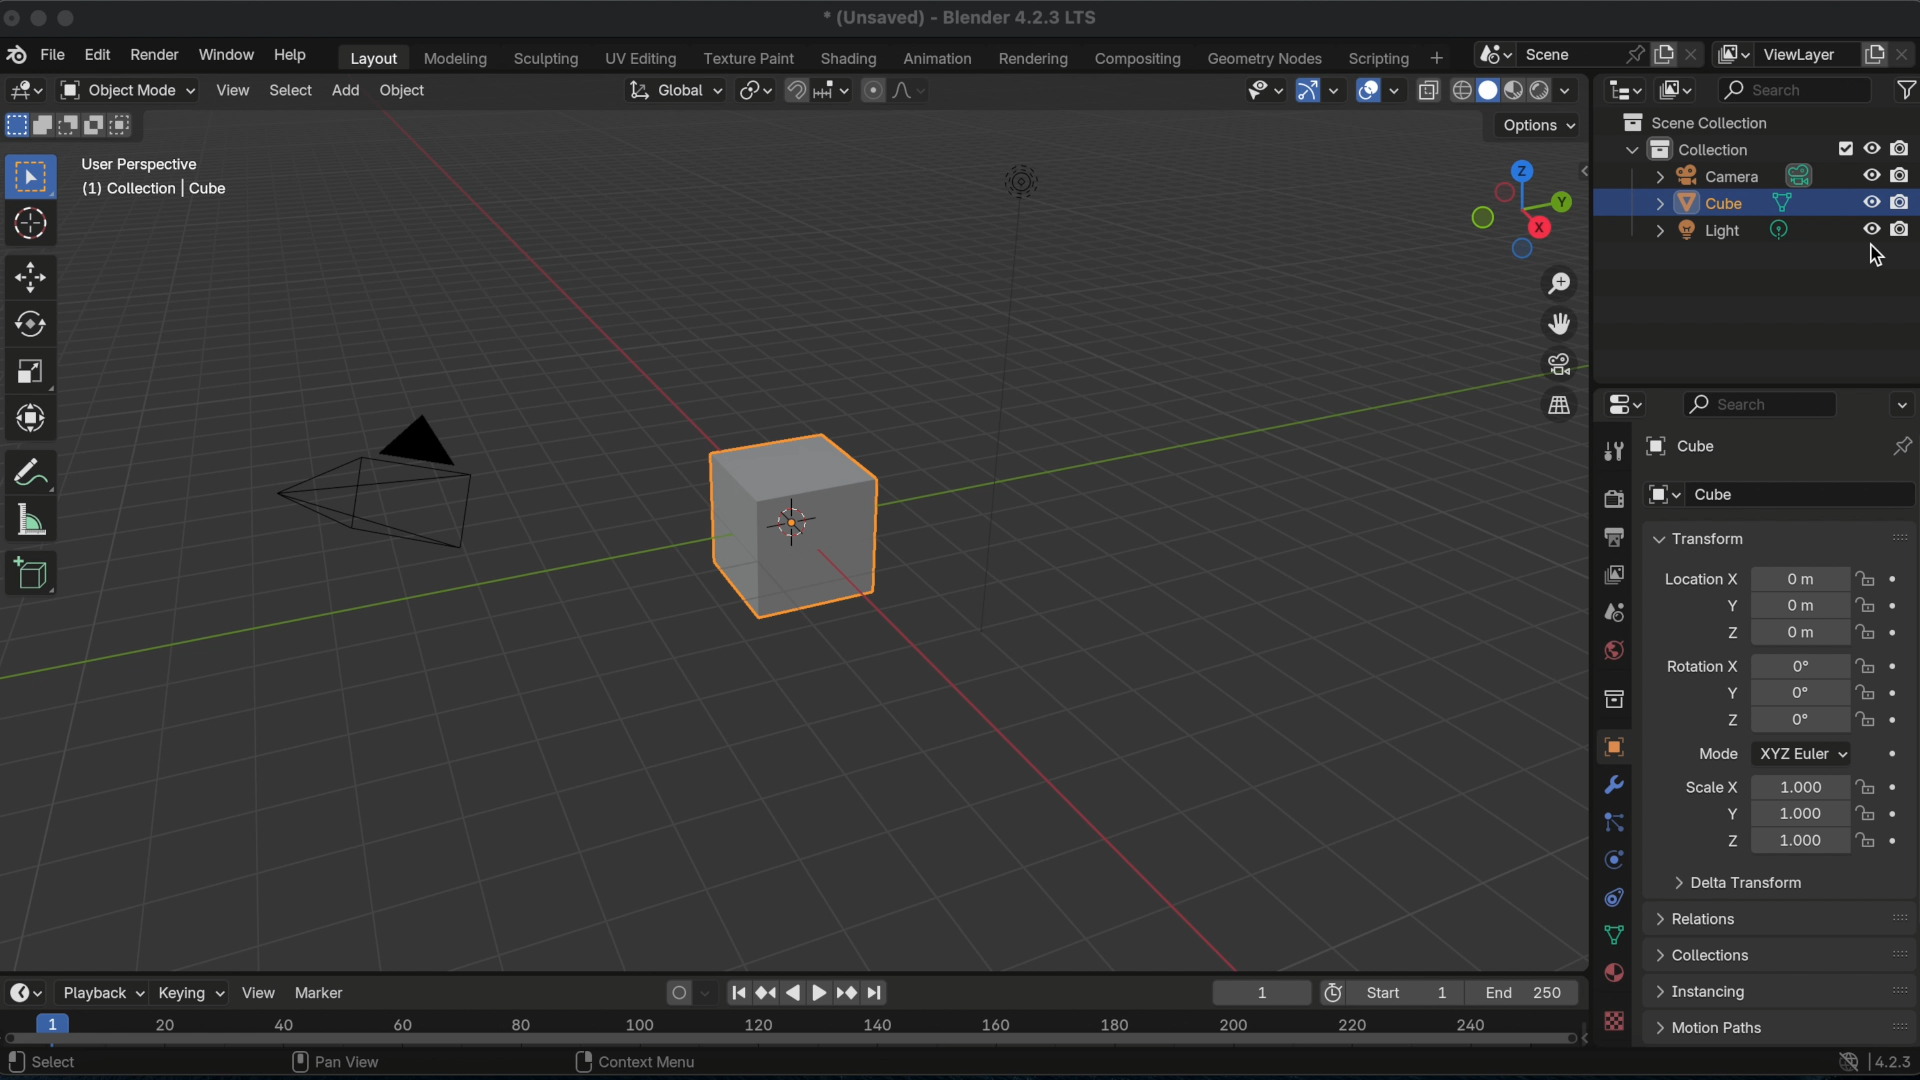 This screenshot has height=1080, width=1920. Describe the element at coordinates (1797, 842) in the screenshot. I see `location scale` at that location.